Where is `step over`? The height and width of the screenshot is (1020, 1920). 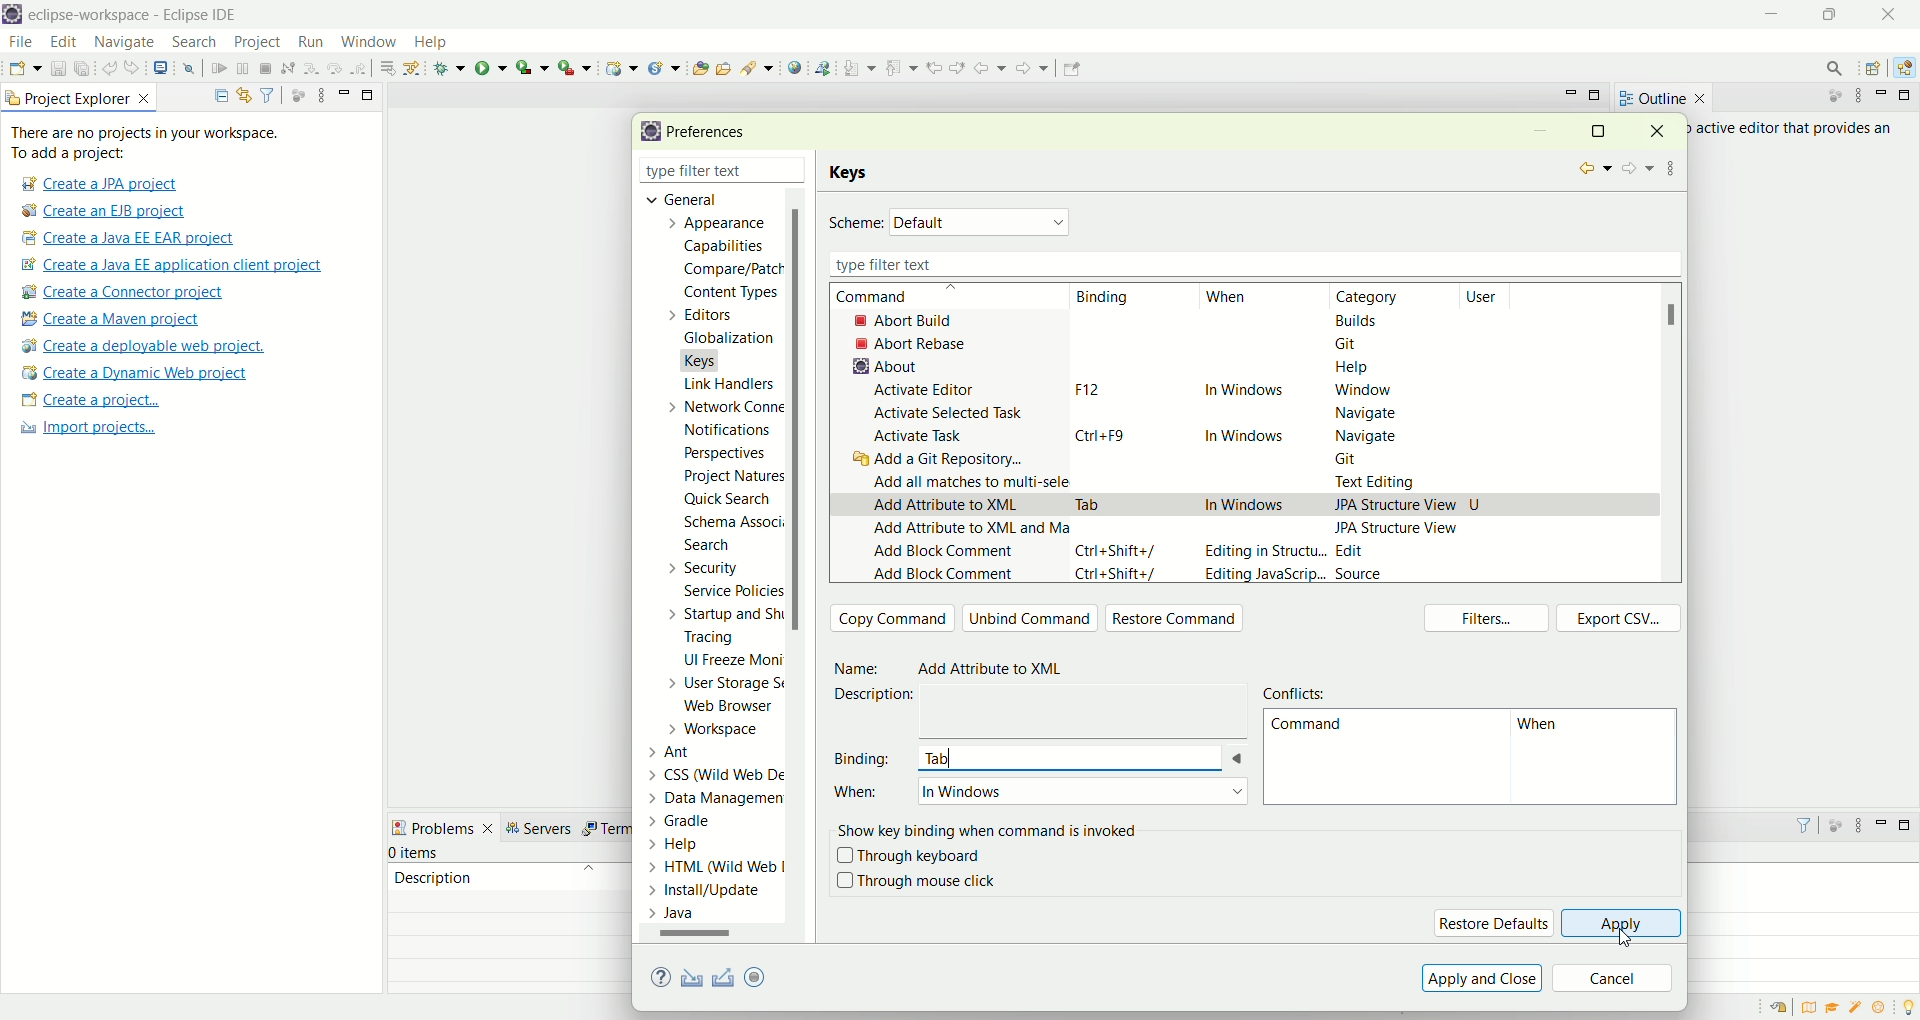
step over is located at coordinates (335, 67).